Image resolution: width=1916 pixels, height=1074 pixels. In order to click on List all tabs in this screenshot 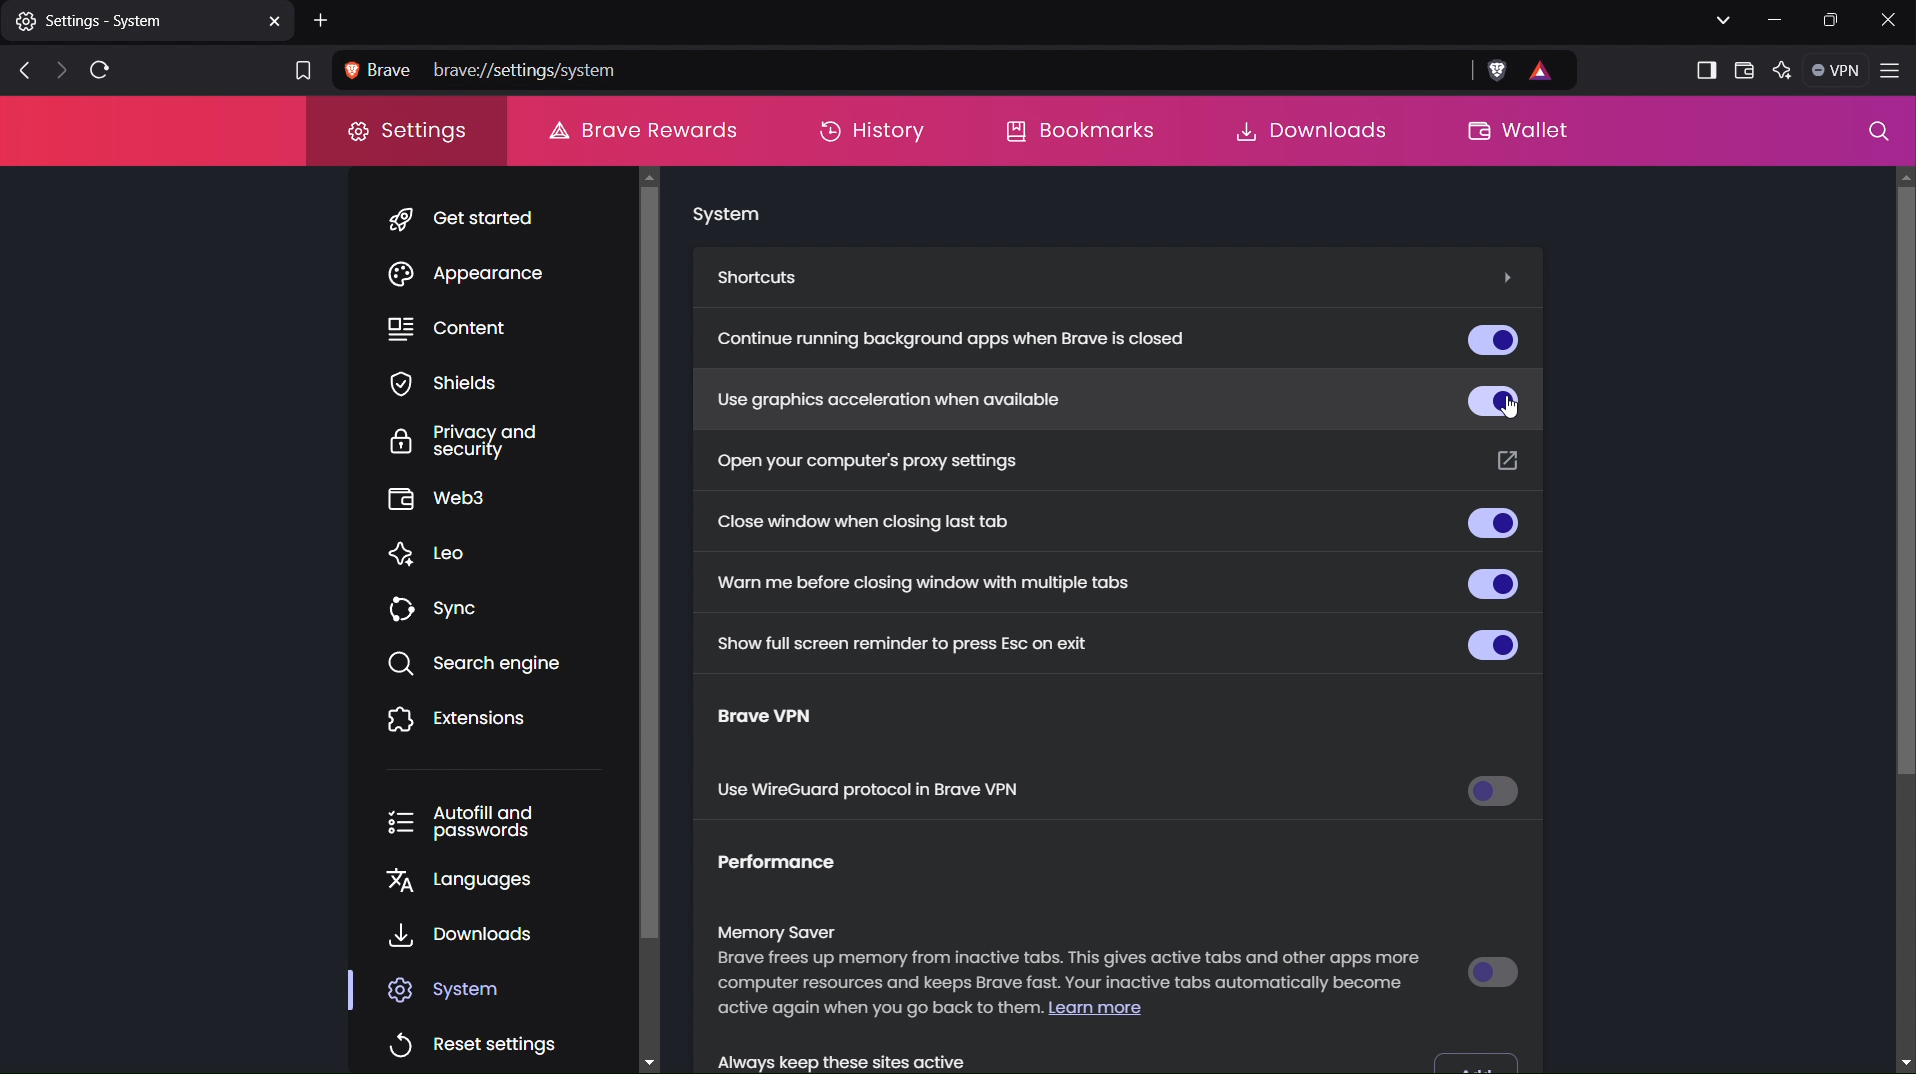, I will do `click(1717, 18)`.